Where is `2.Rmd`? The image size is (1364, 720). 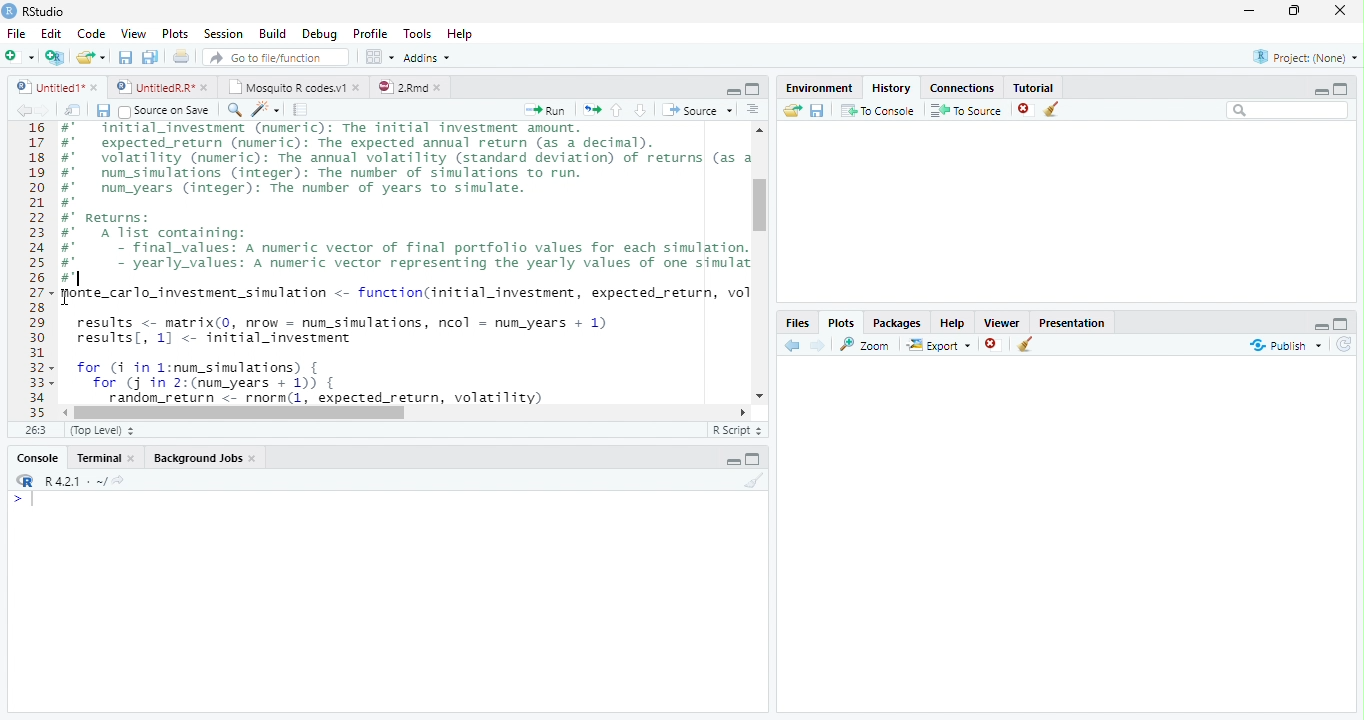
2.Rmd is located at coordinates (410, 87).